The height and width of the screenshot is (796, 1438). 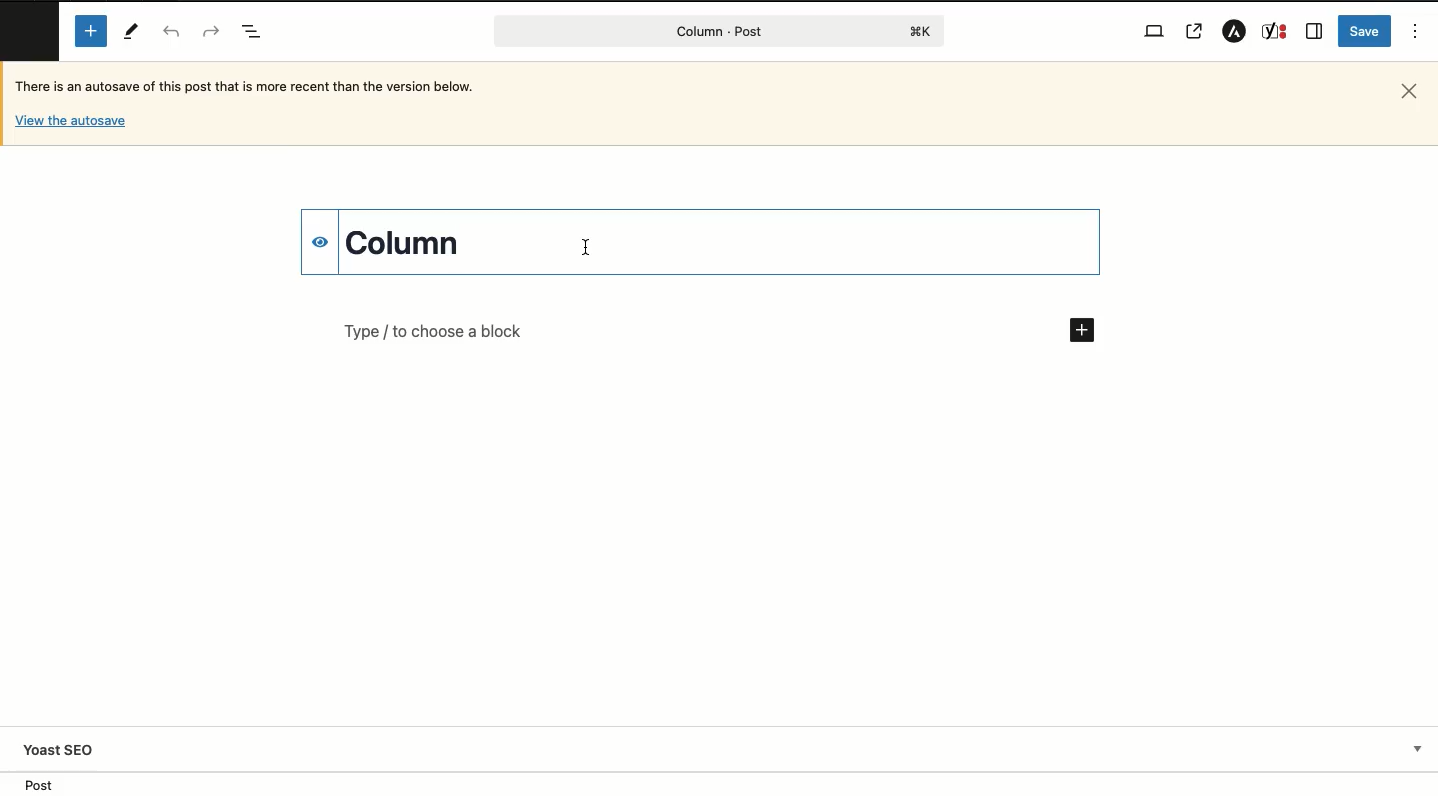 I want to click on Add new block, so click(x=91, y=31).